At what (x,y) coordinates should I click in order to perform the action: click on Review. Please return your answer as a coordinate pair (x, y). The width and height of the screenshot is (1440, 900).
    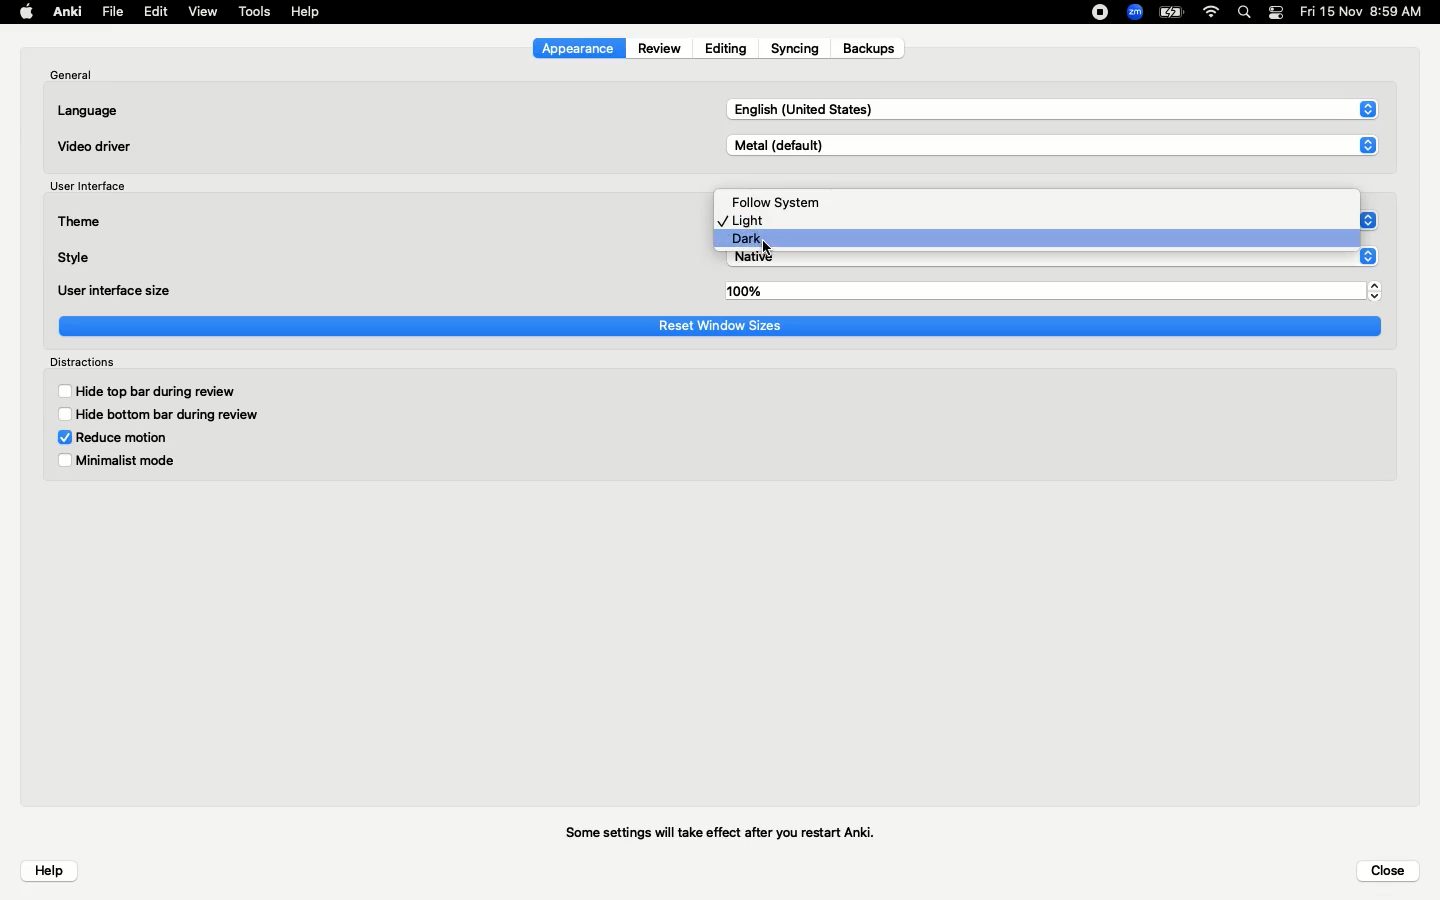
    Looking at the image, I should click on (664, 48).